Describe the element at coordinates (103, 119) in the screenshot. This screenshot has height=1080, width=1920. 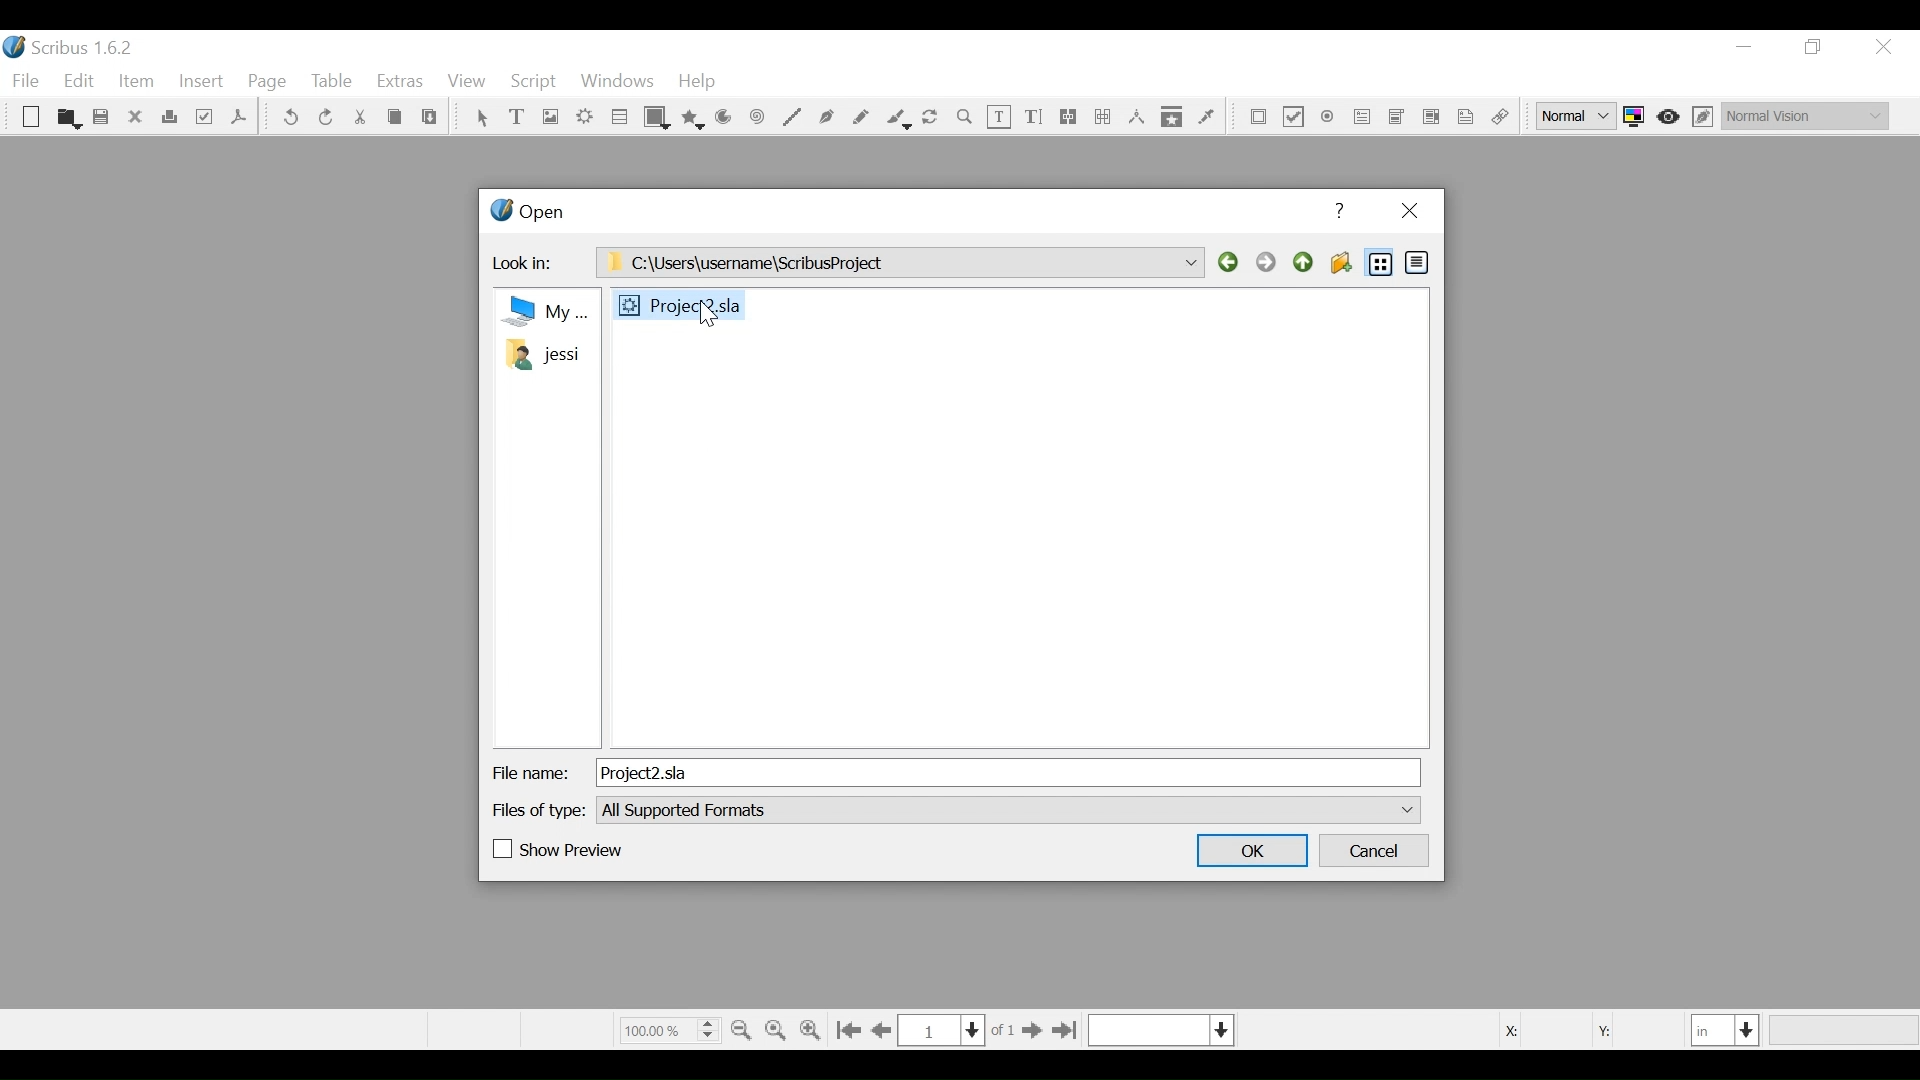
I see `Save` at that location.